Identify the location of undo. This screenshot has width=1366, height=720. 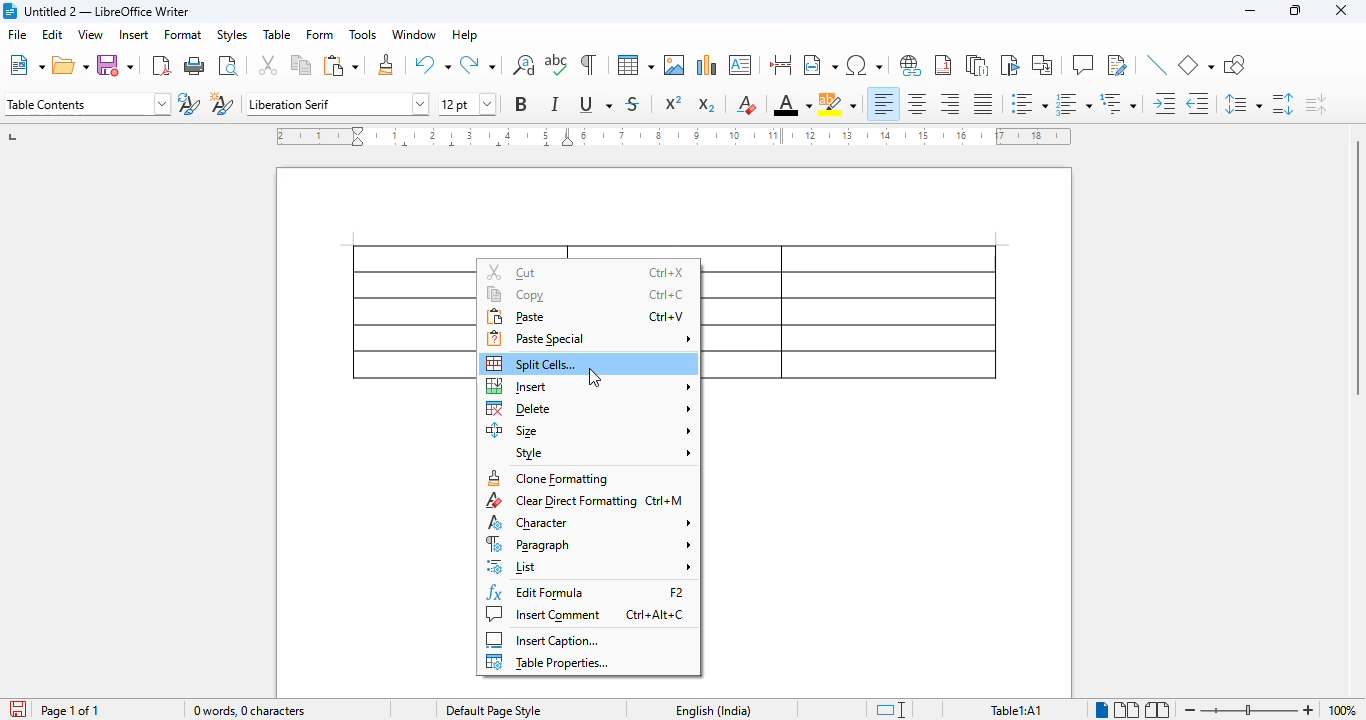
(433, 64).